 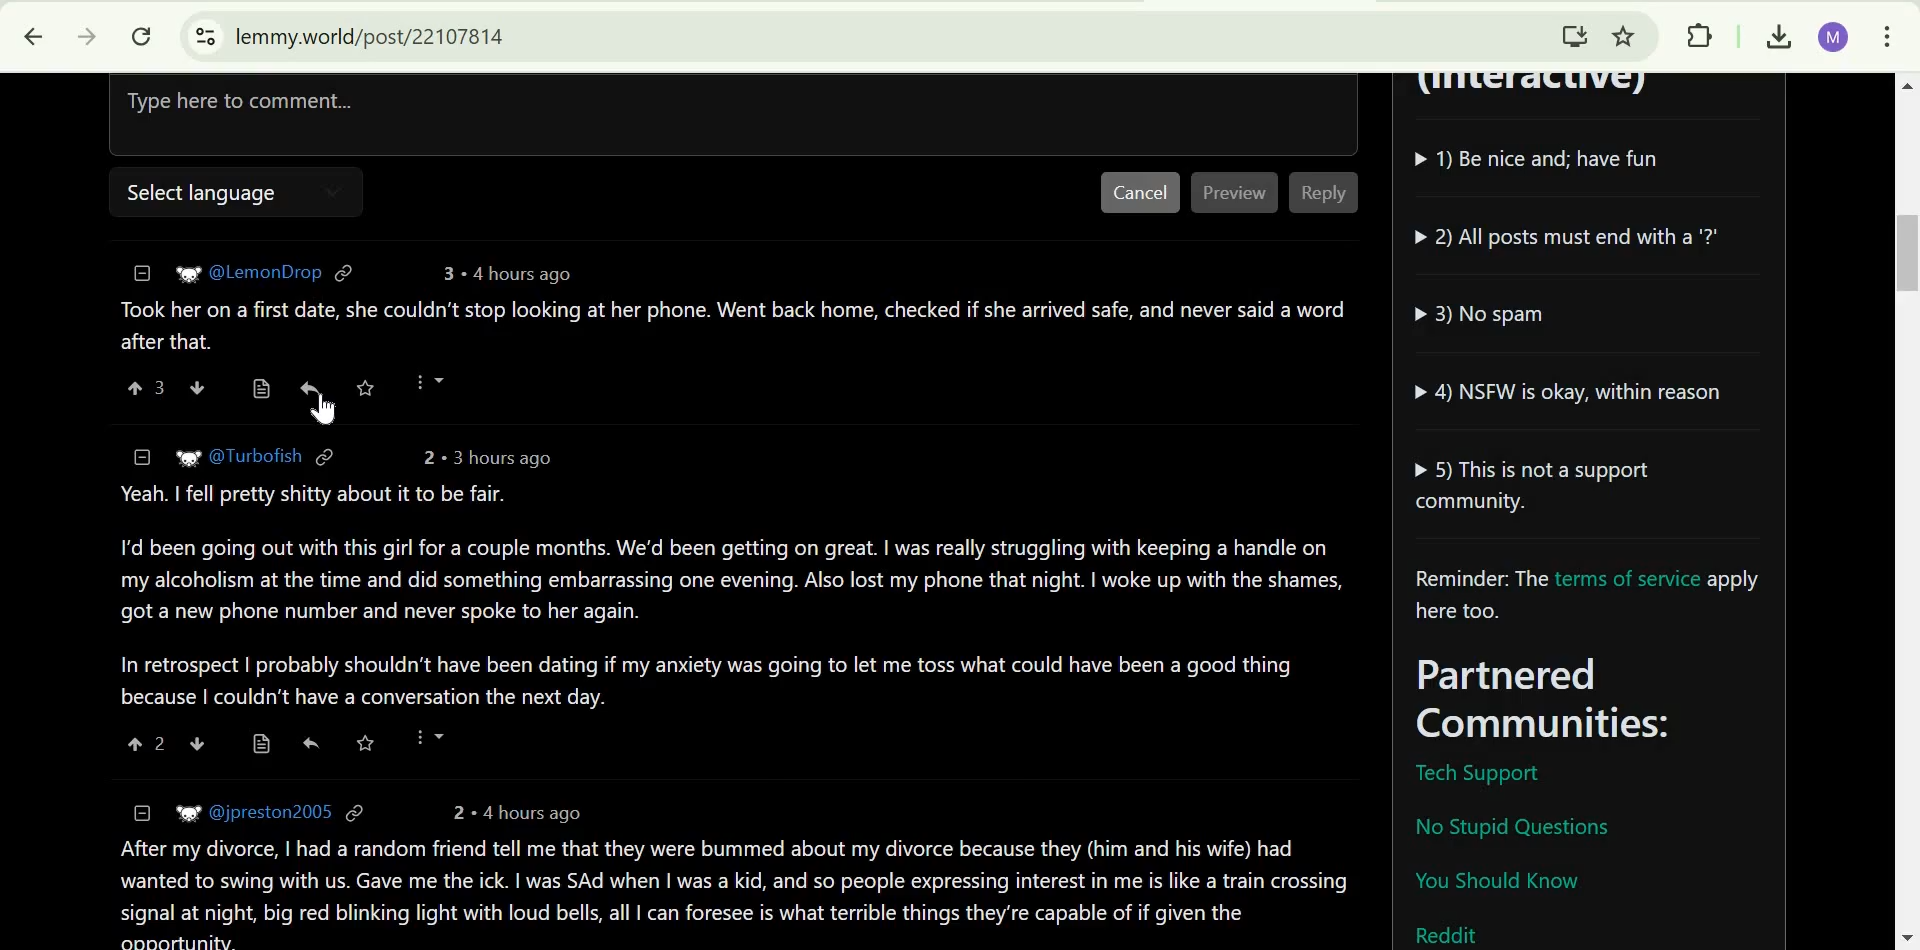 I want to click on Select language, so click(x=196, y=194).